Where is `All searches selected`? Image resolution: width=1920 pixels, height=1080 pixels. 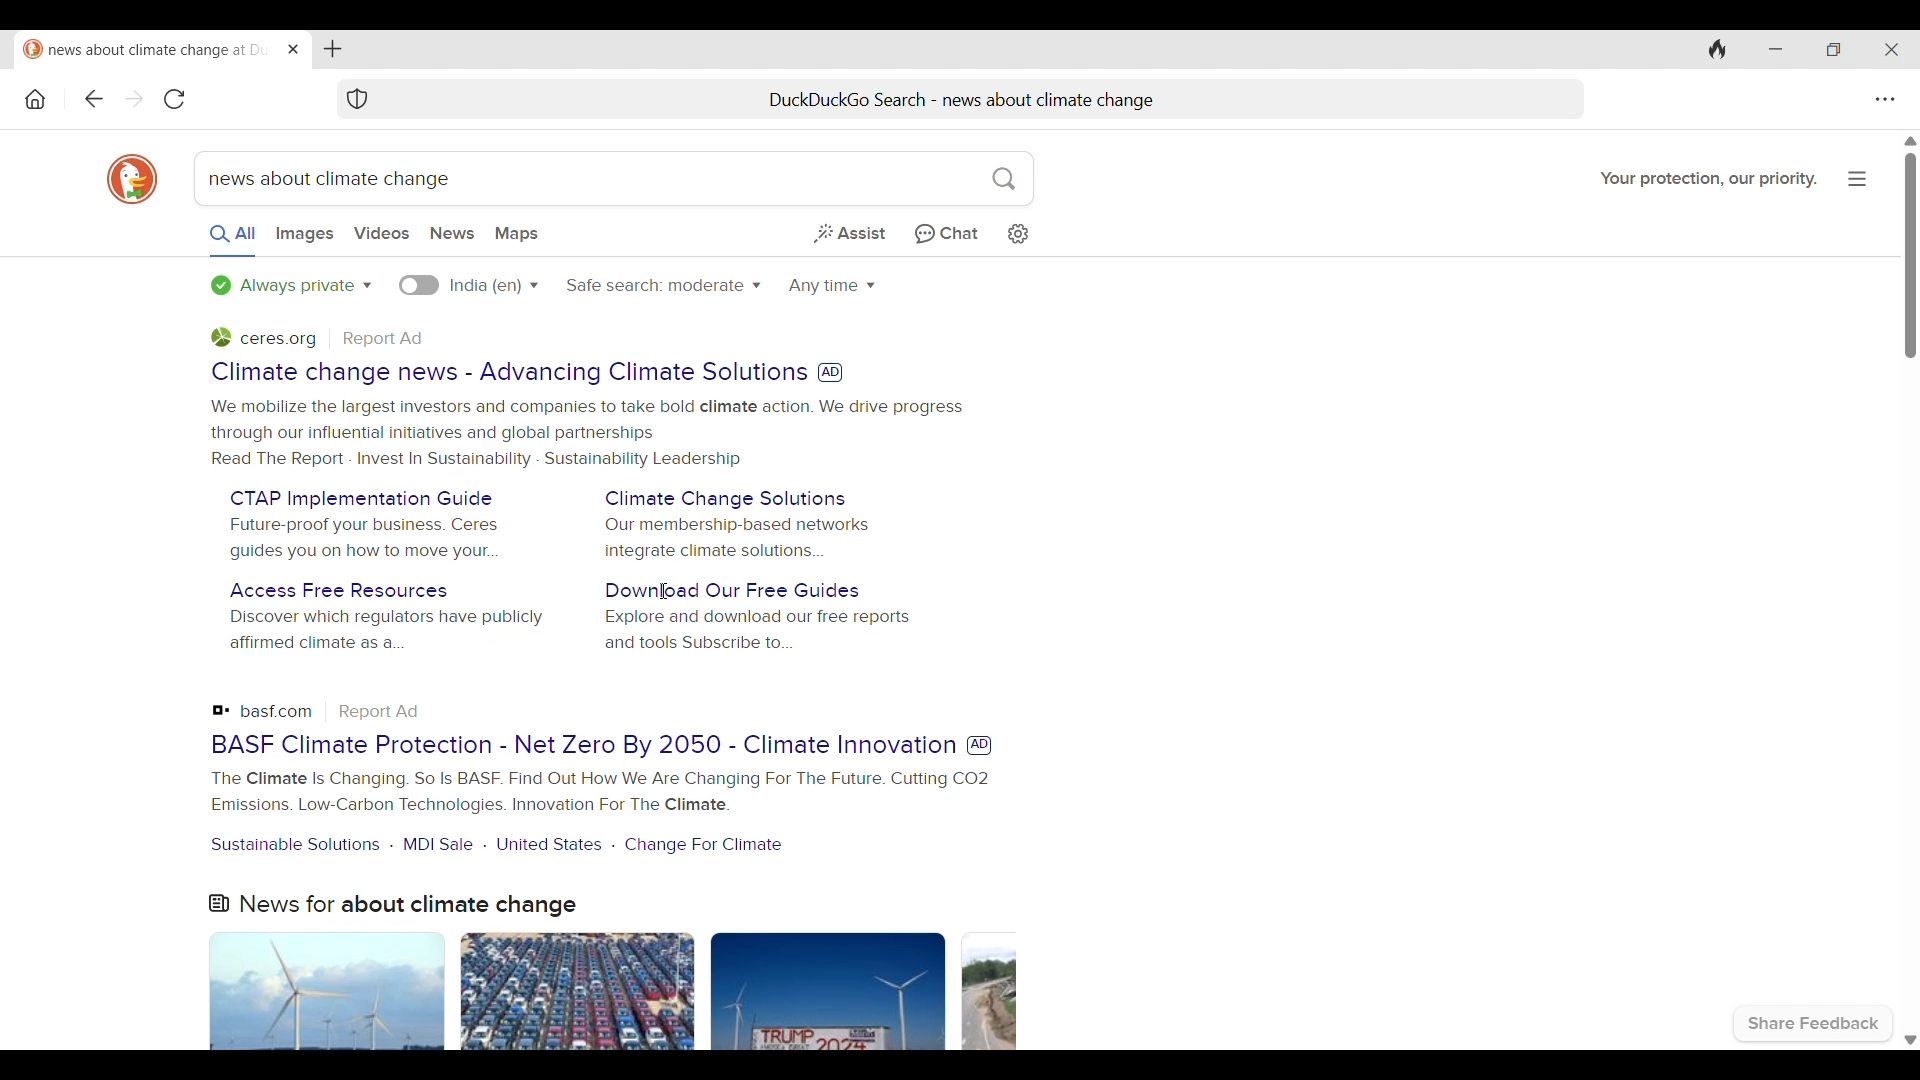 All searches selected is located at coordinates (233, 240).